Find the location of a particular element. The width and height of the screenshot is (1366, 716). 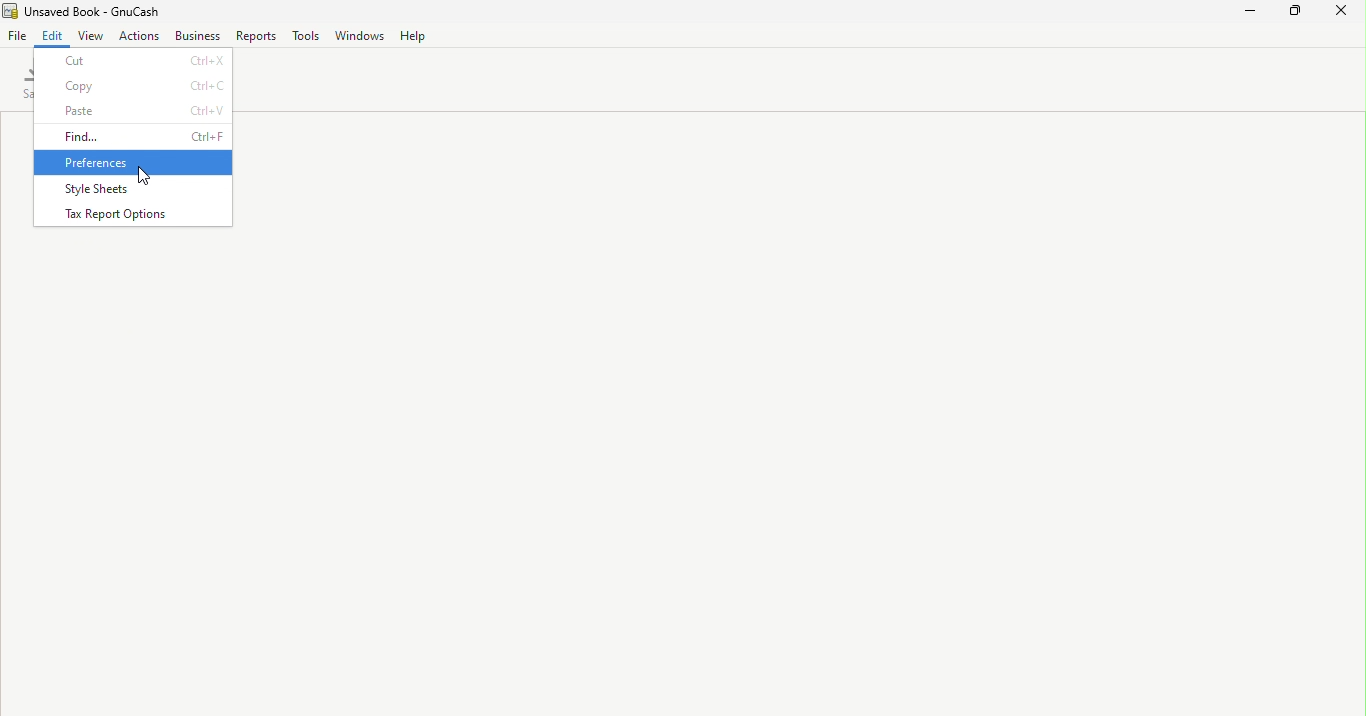

File is located at coordinates (16, 36).